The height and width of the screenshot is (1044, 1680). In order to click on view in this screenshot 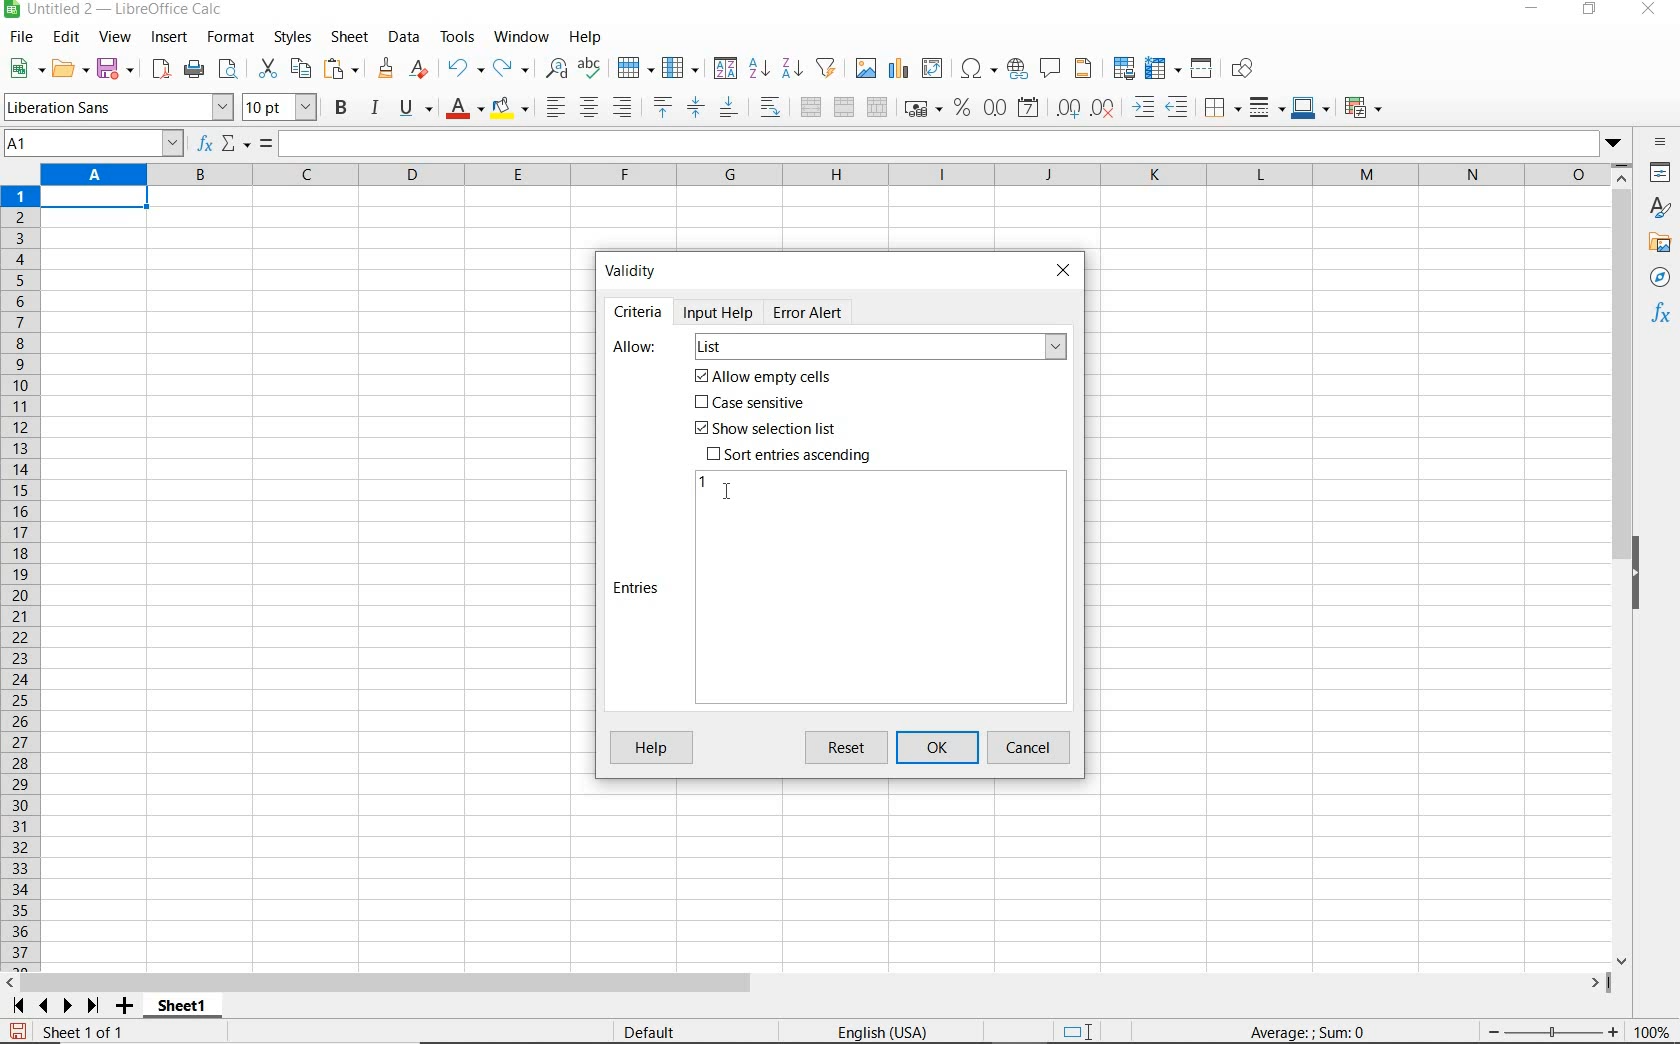, I will do `click(116, 39)`.